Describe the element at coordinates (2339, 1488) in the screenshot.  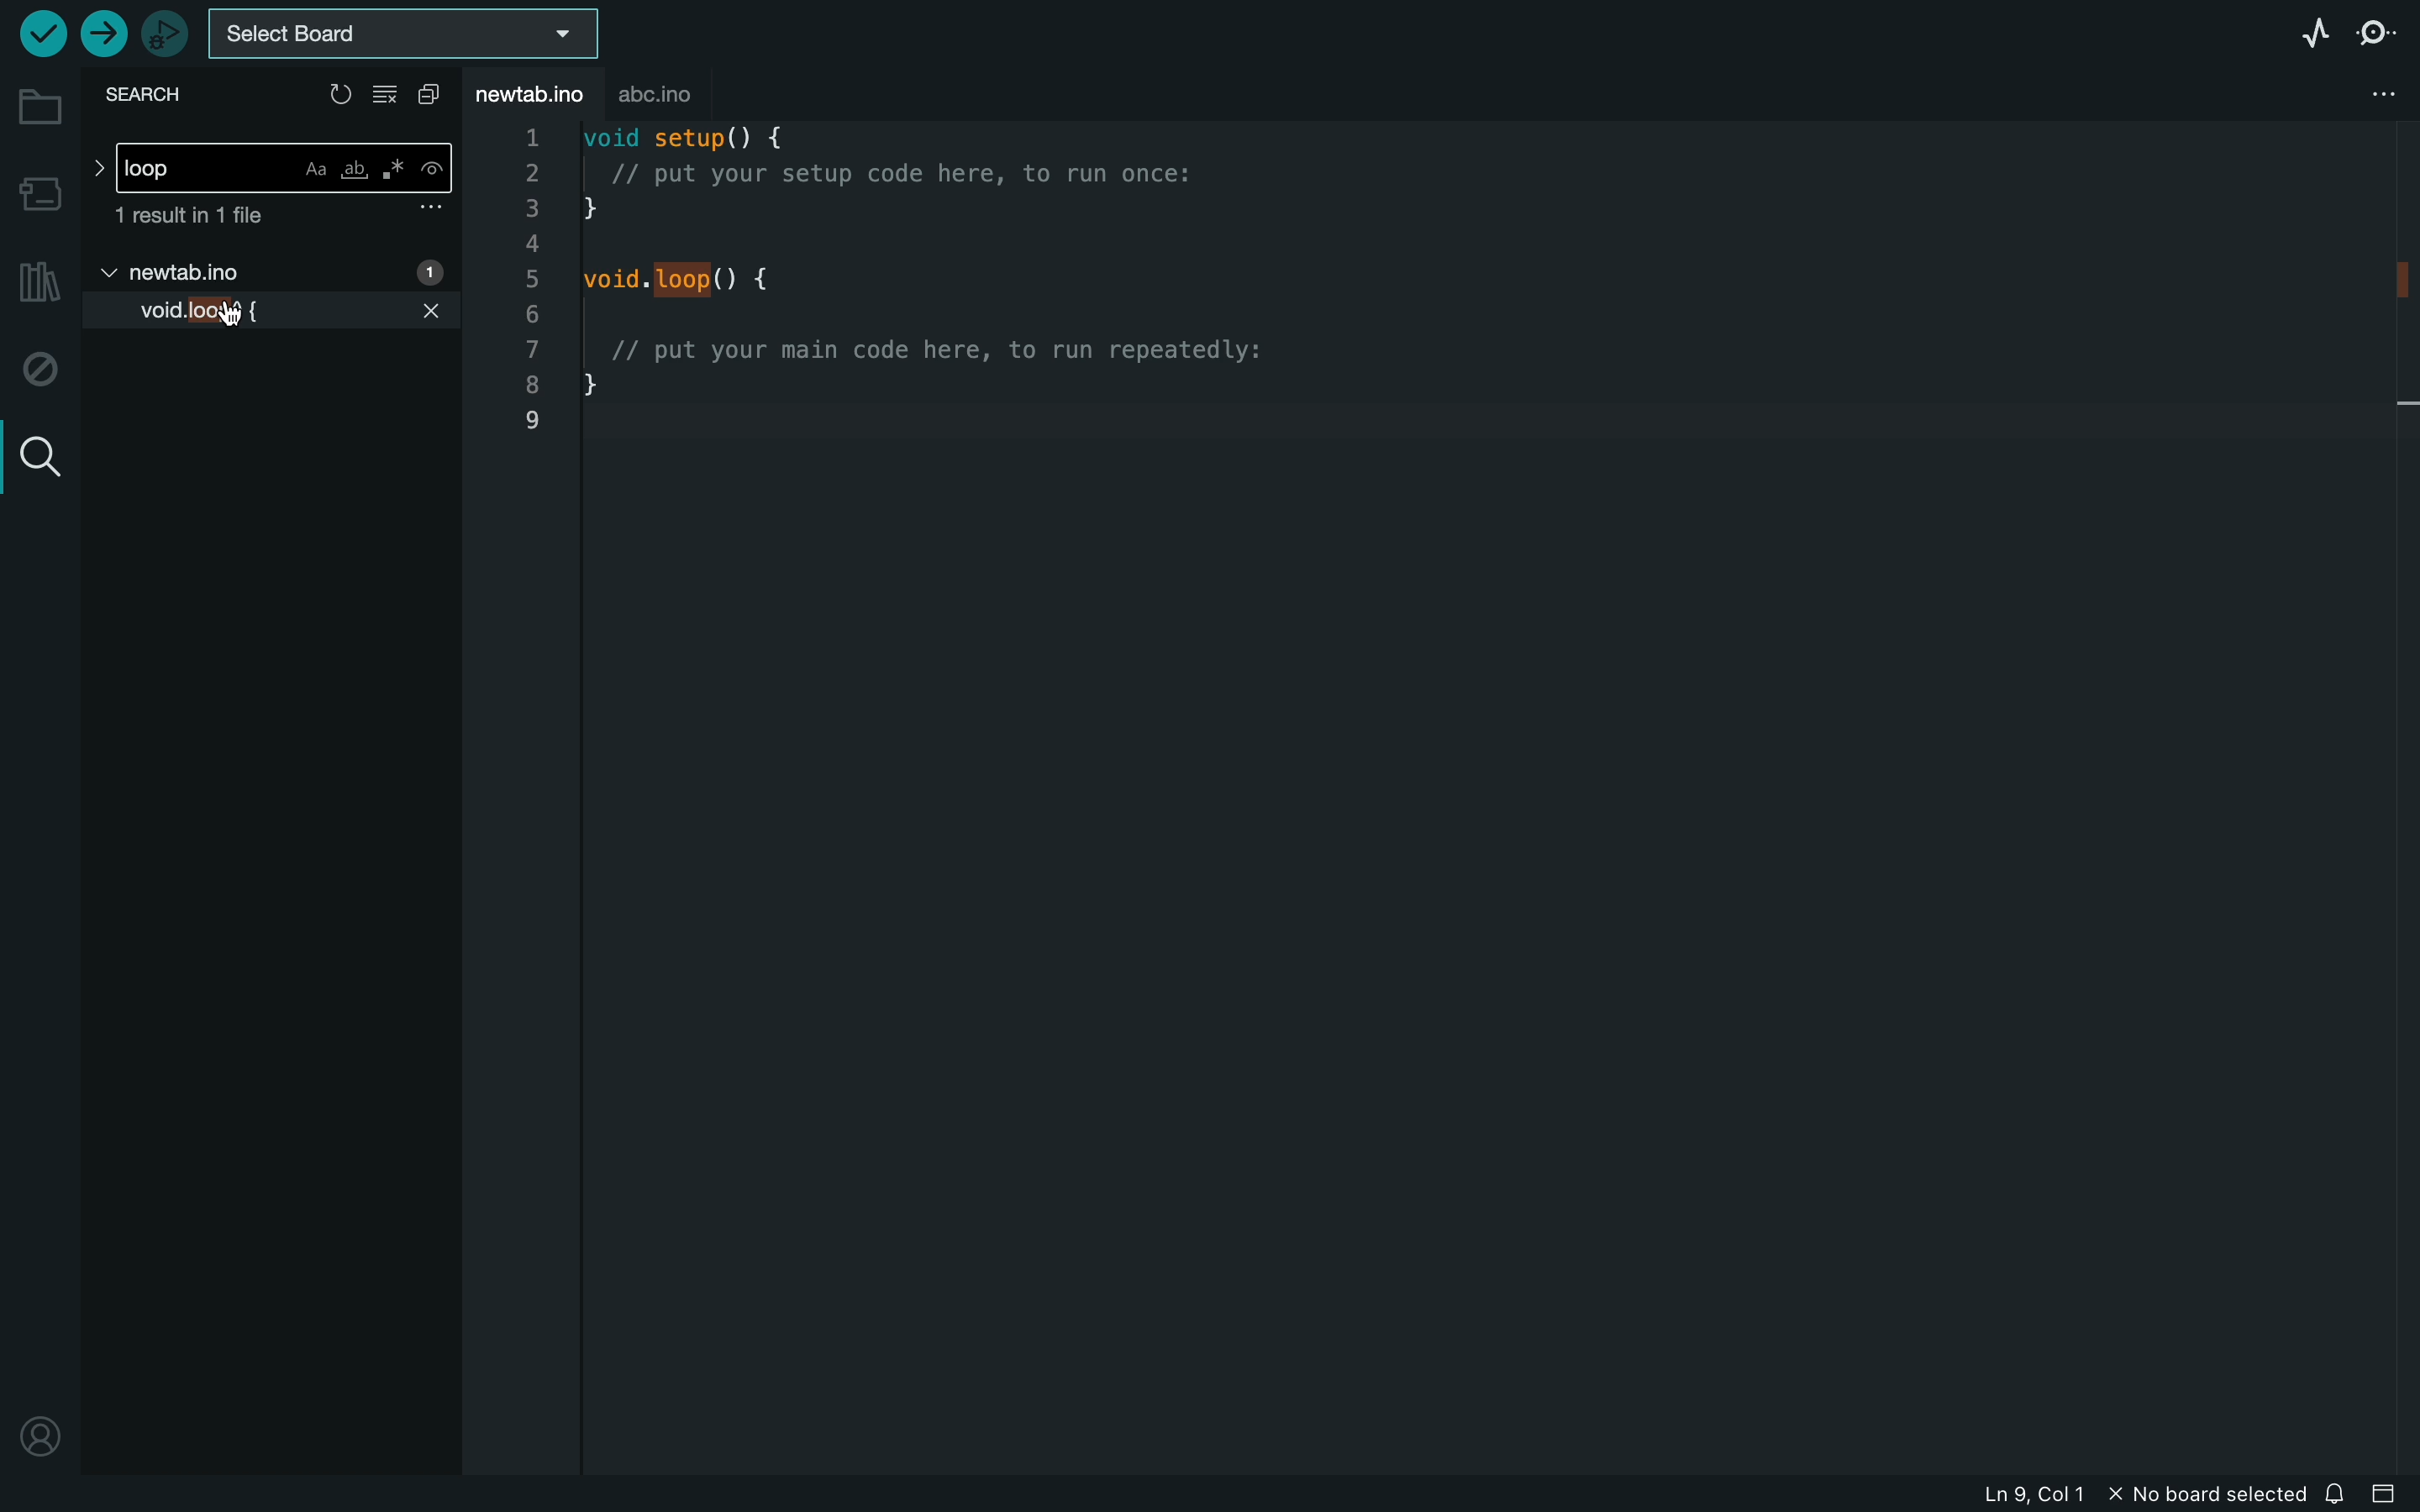
I see `notification` at that location.